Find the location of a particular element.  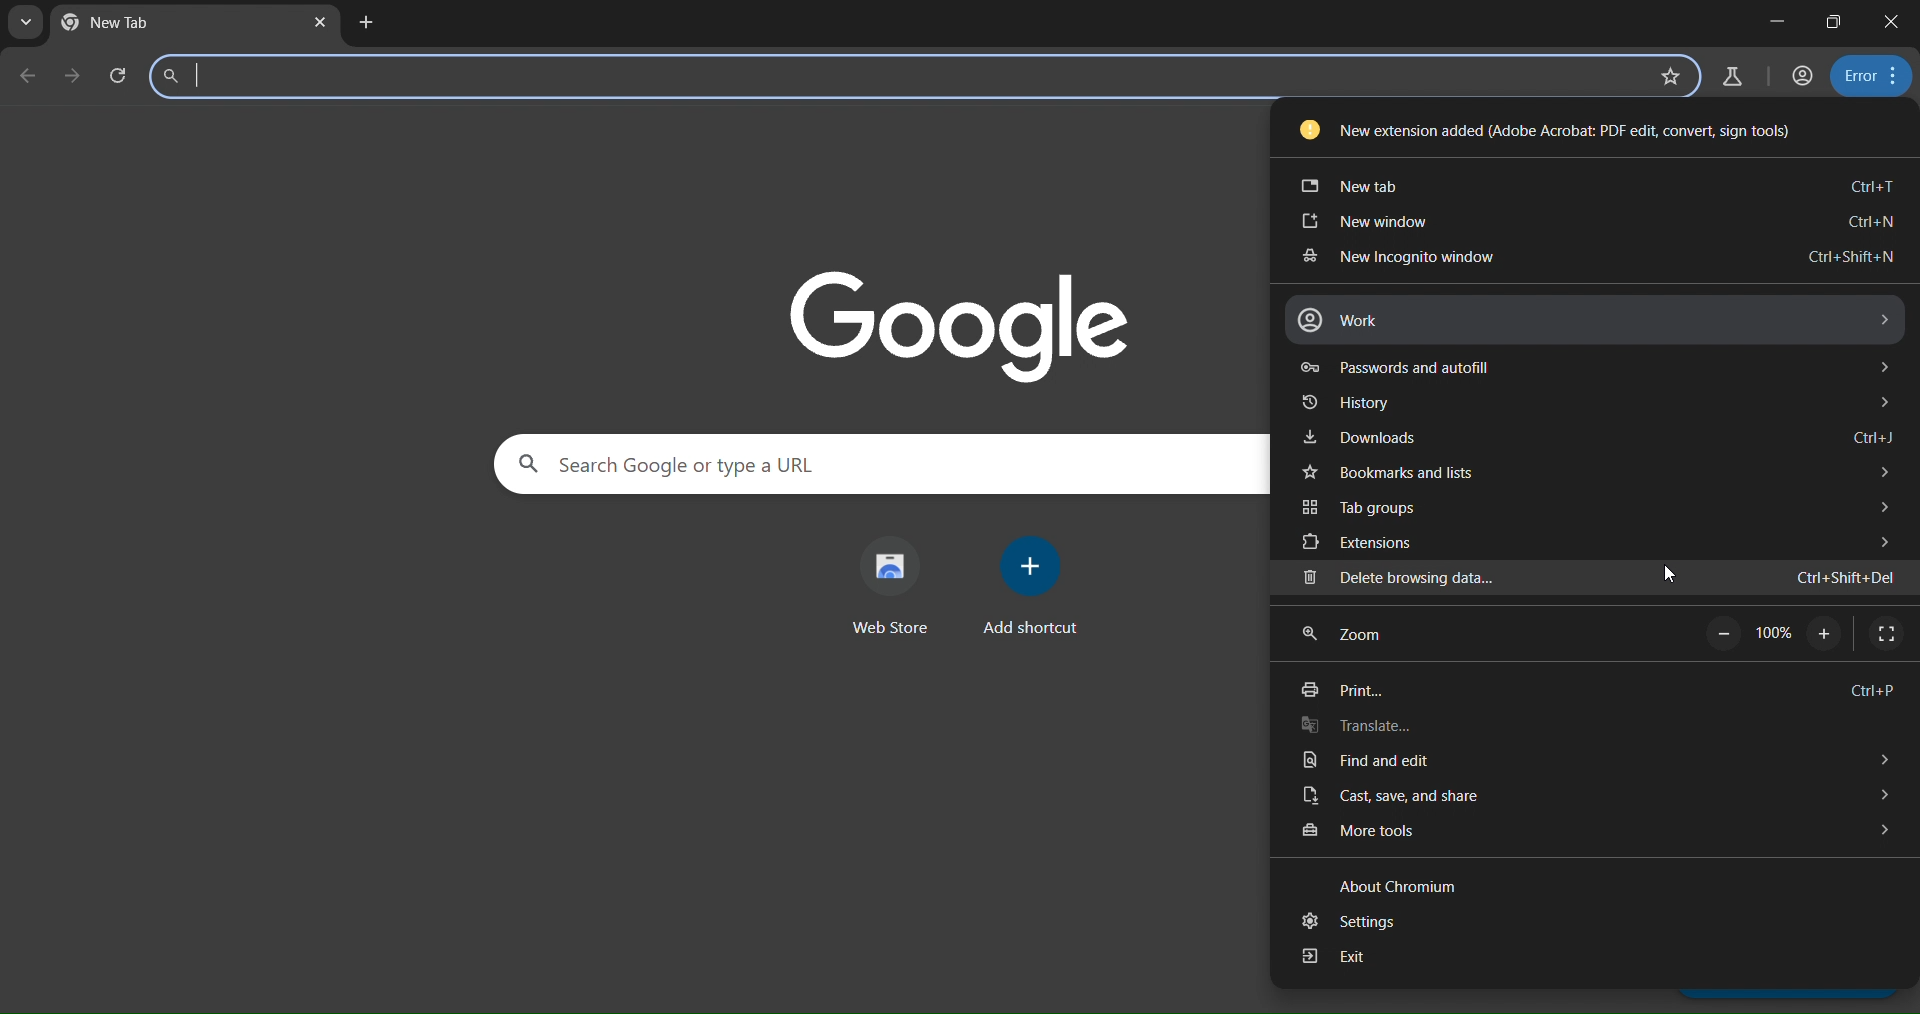

restore down is located at coordinates (1830, 22).